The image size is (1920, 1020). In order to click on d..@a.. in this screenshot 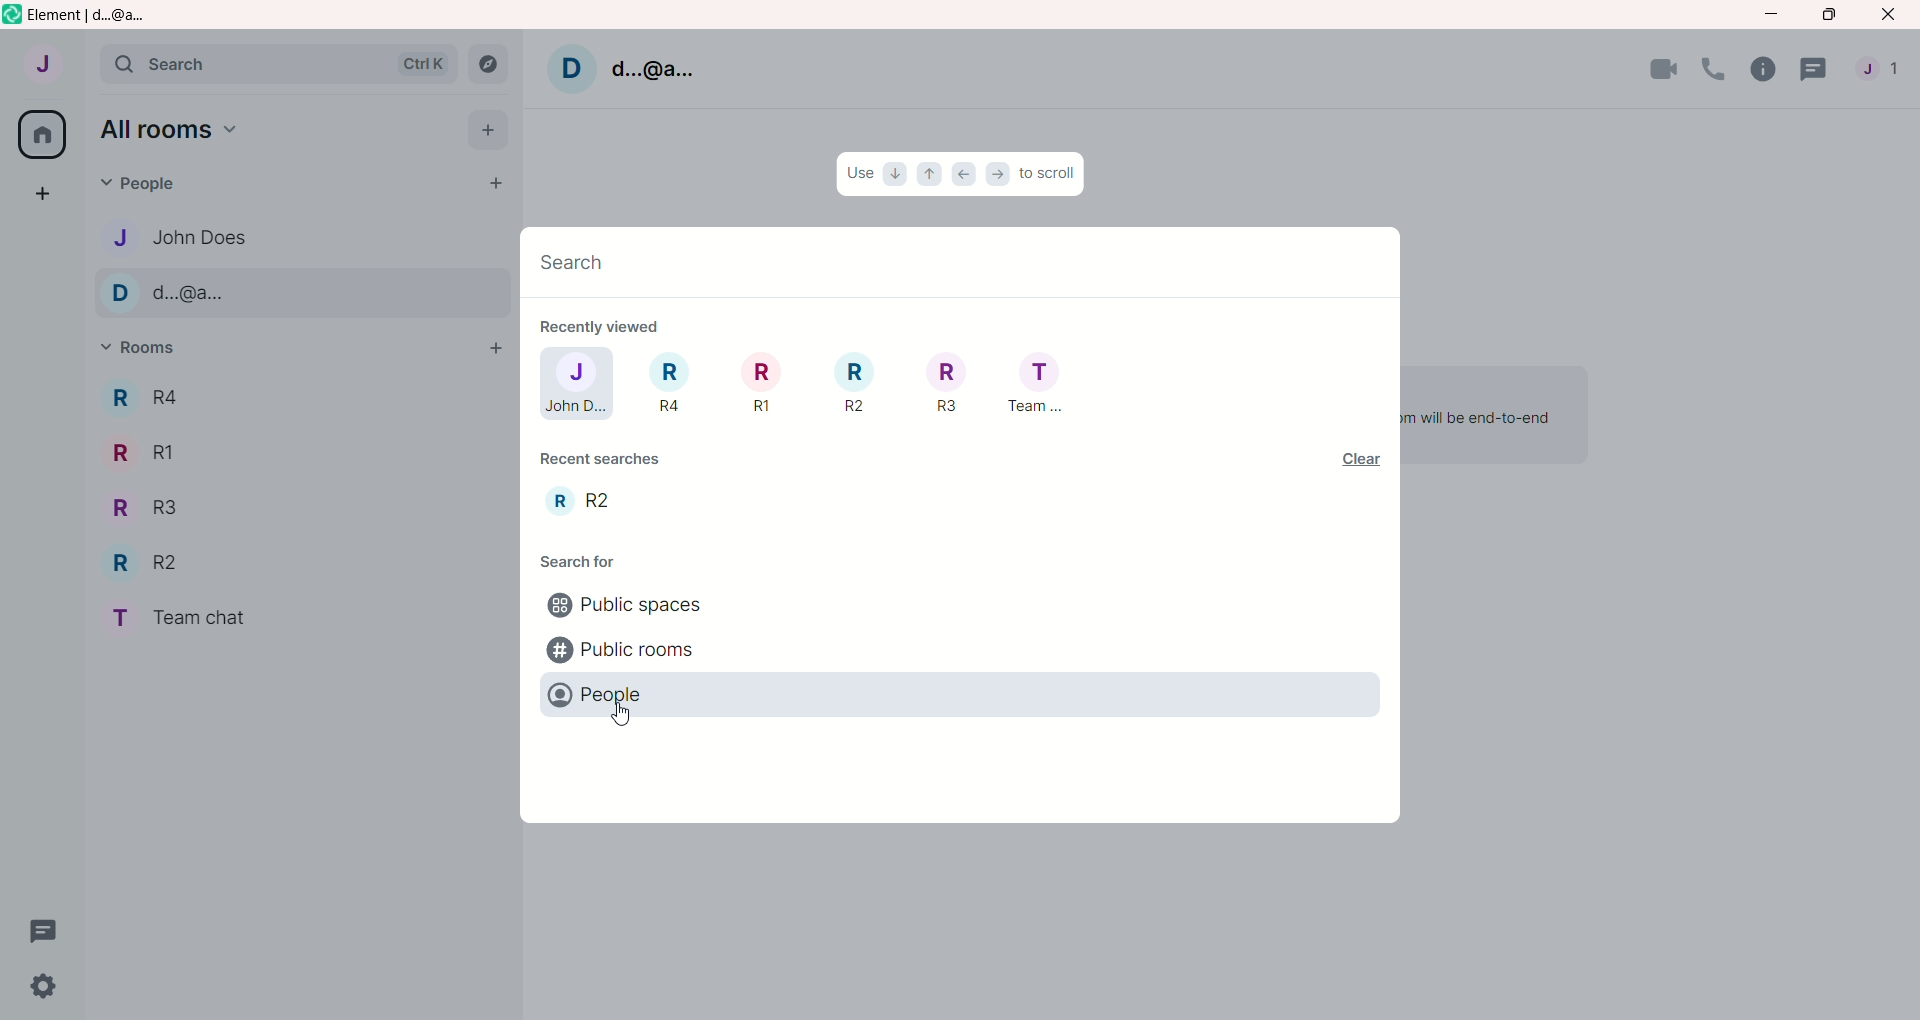, I will do `click(177, 294)`.